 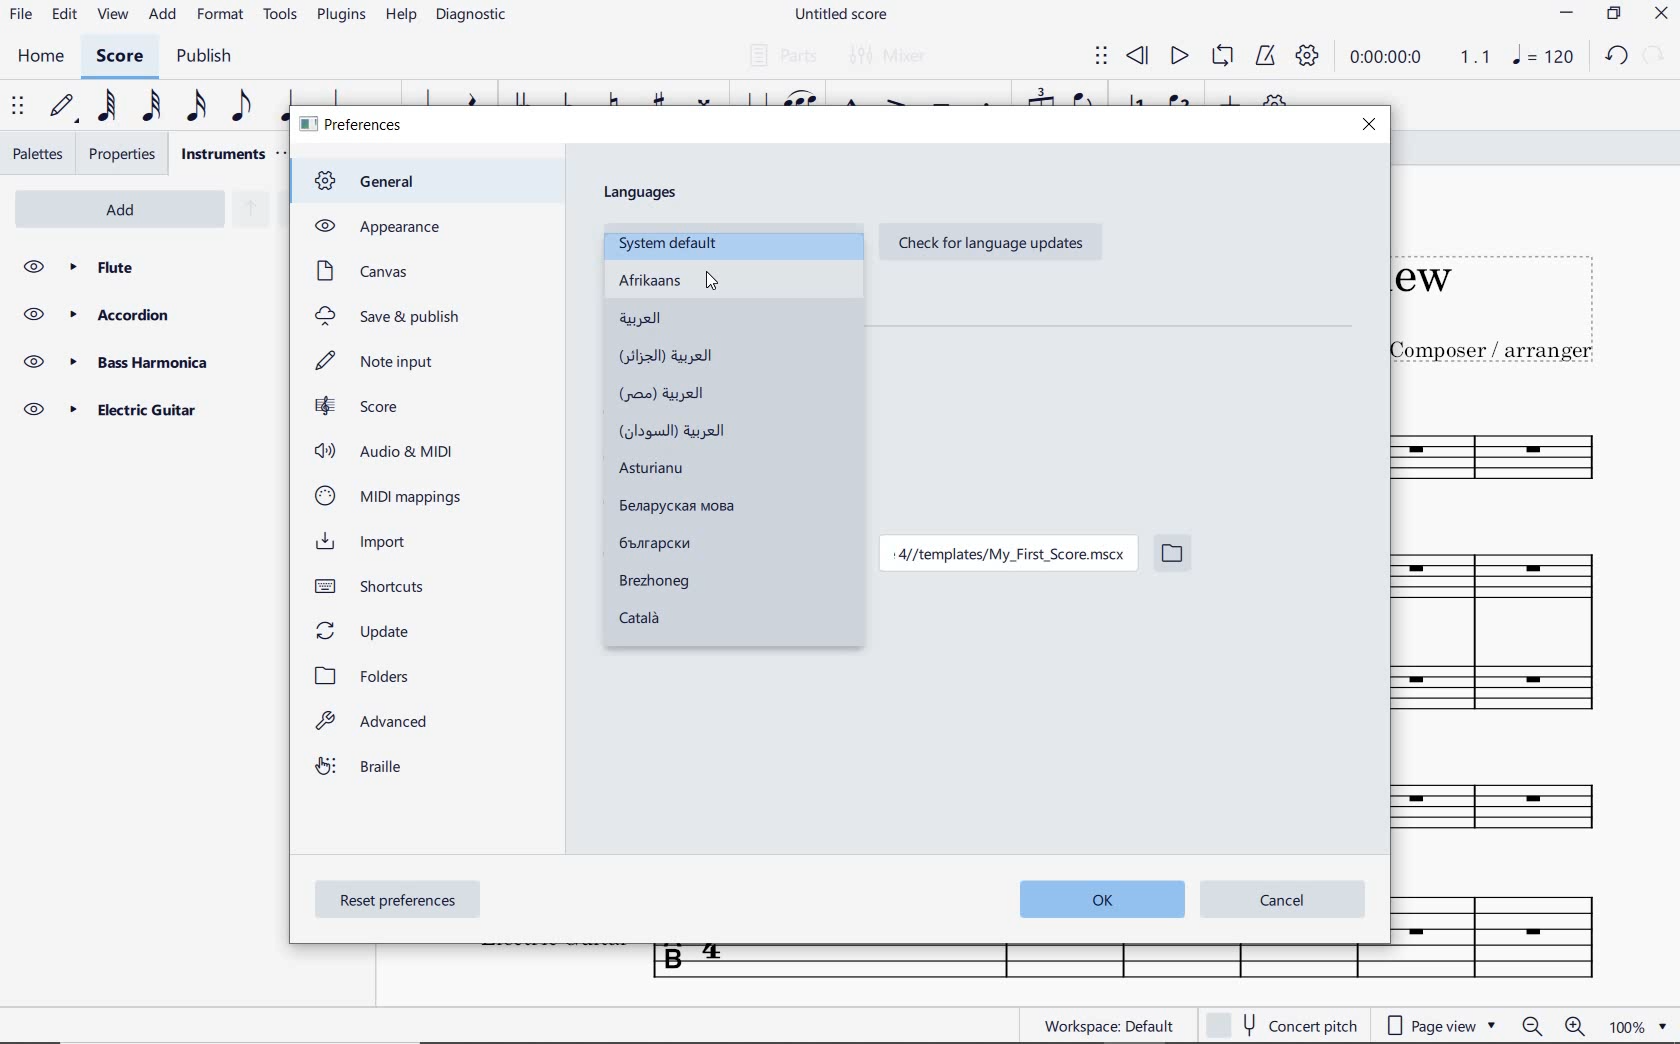 I want to click on Flute, so click(x=148, y=267).